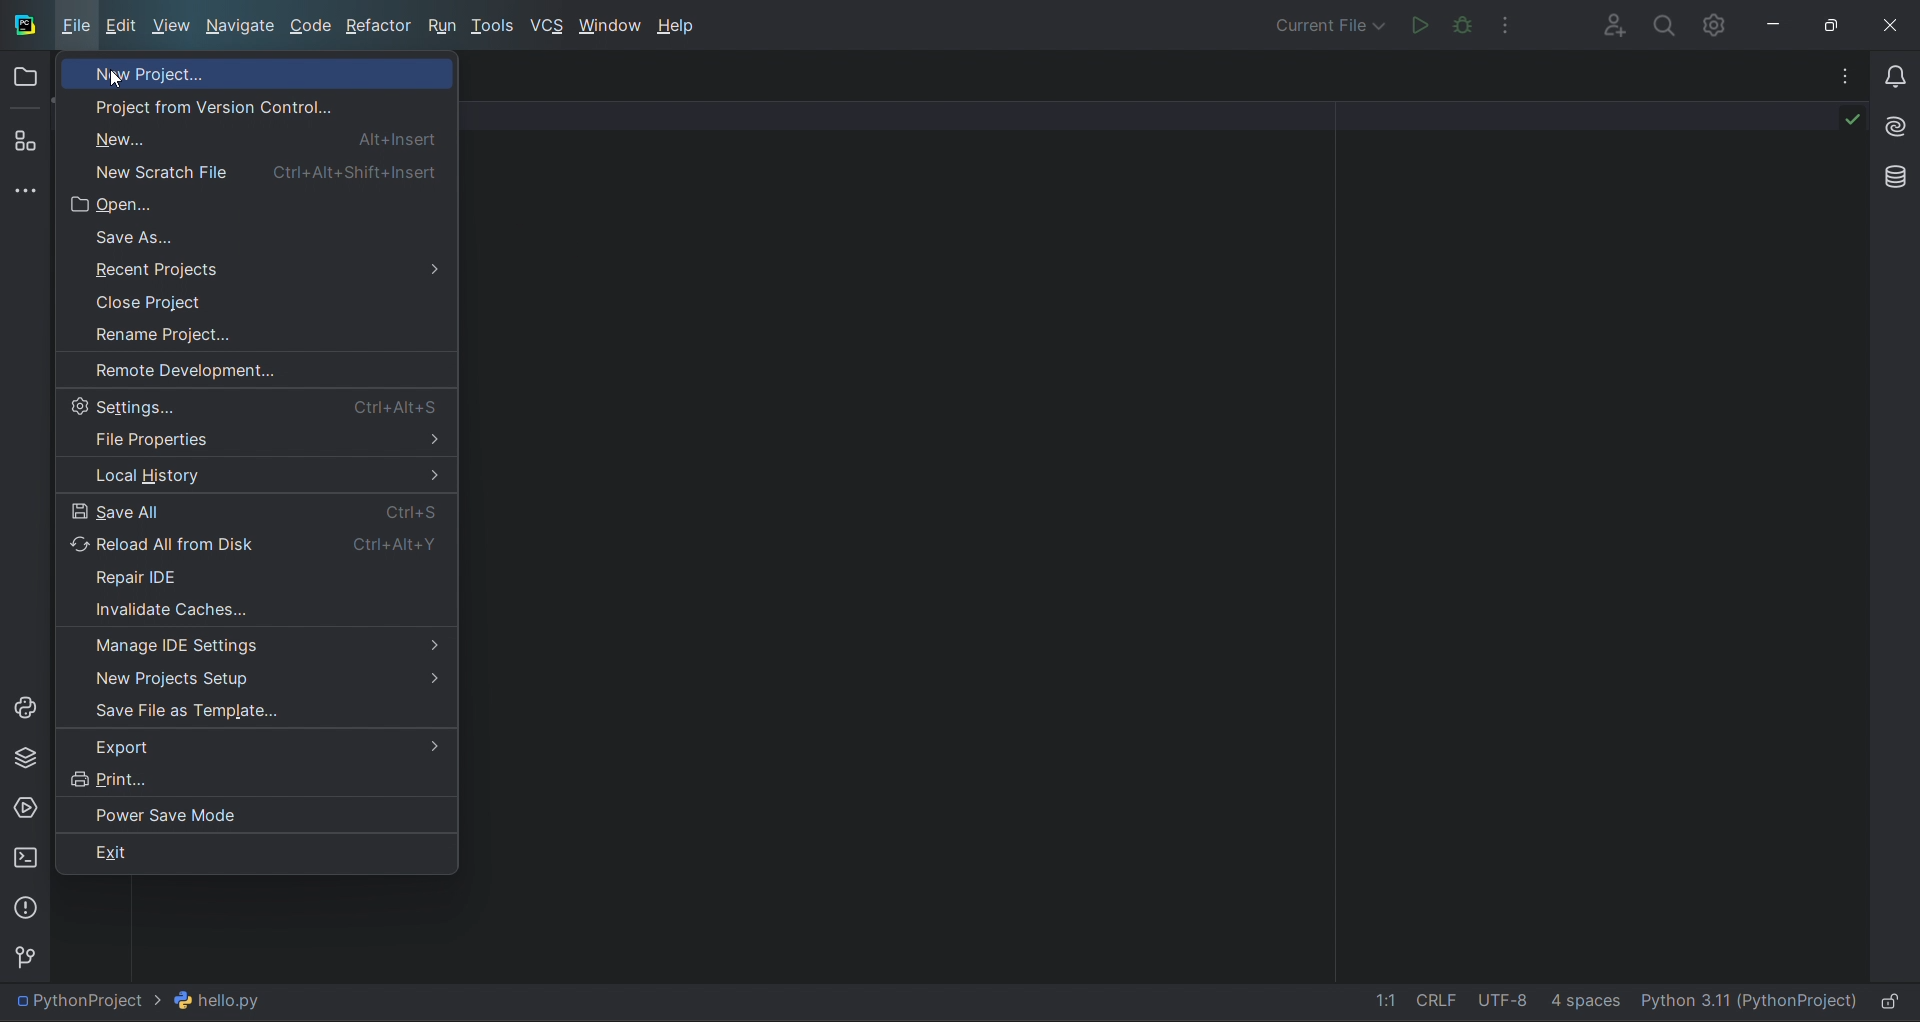 This screenshot has width=1920, height=1022. I want to click on minimize, so click(1780, 24).